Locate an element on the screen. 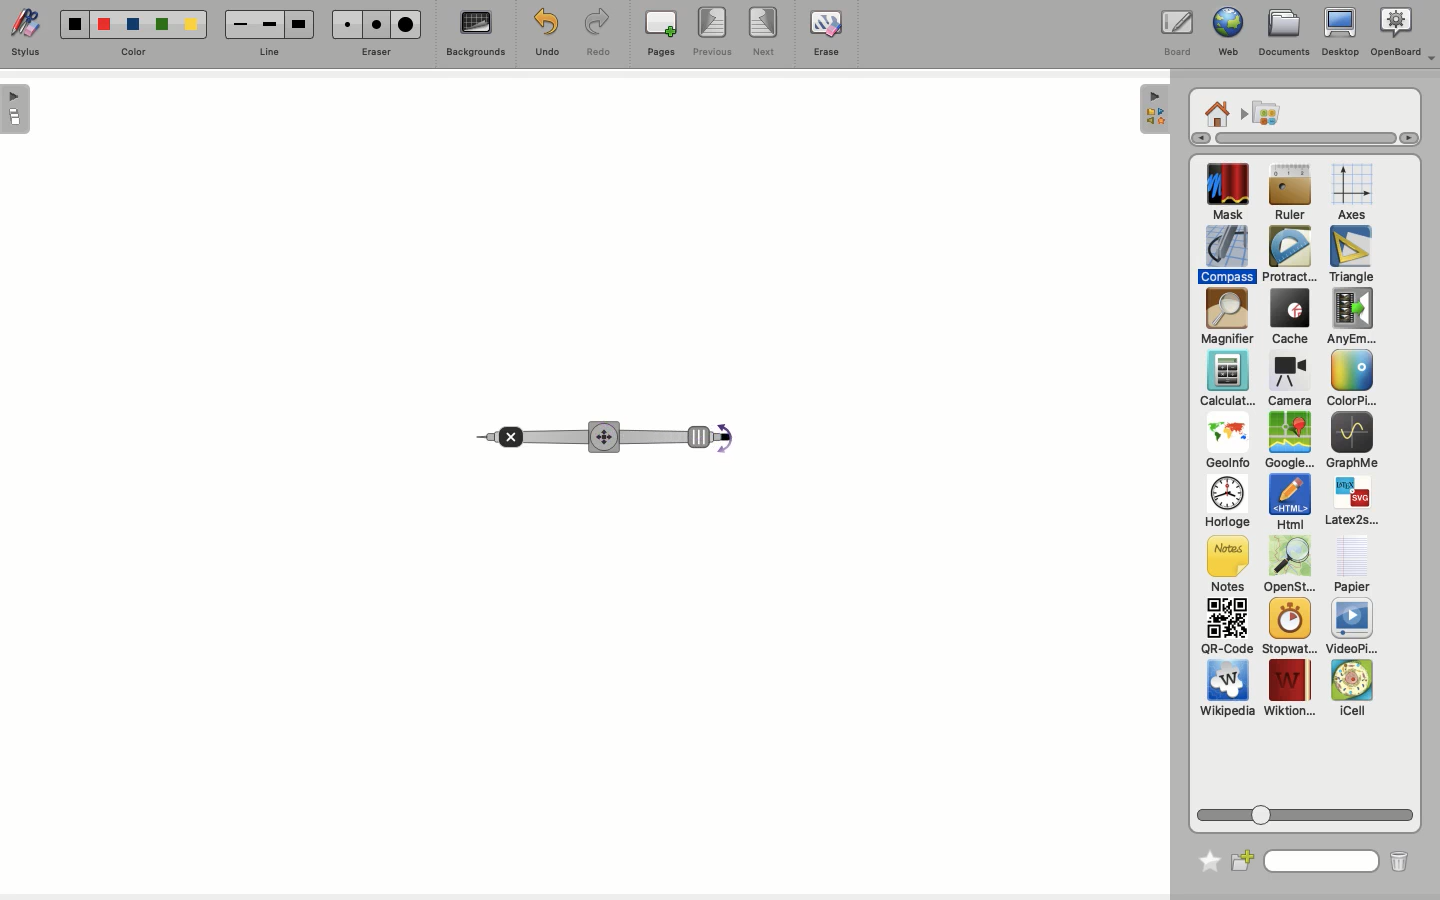 The image size is (1440, 900). Applications is located at coordinates (1266, 114).